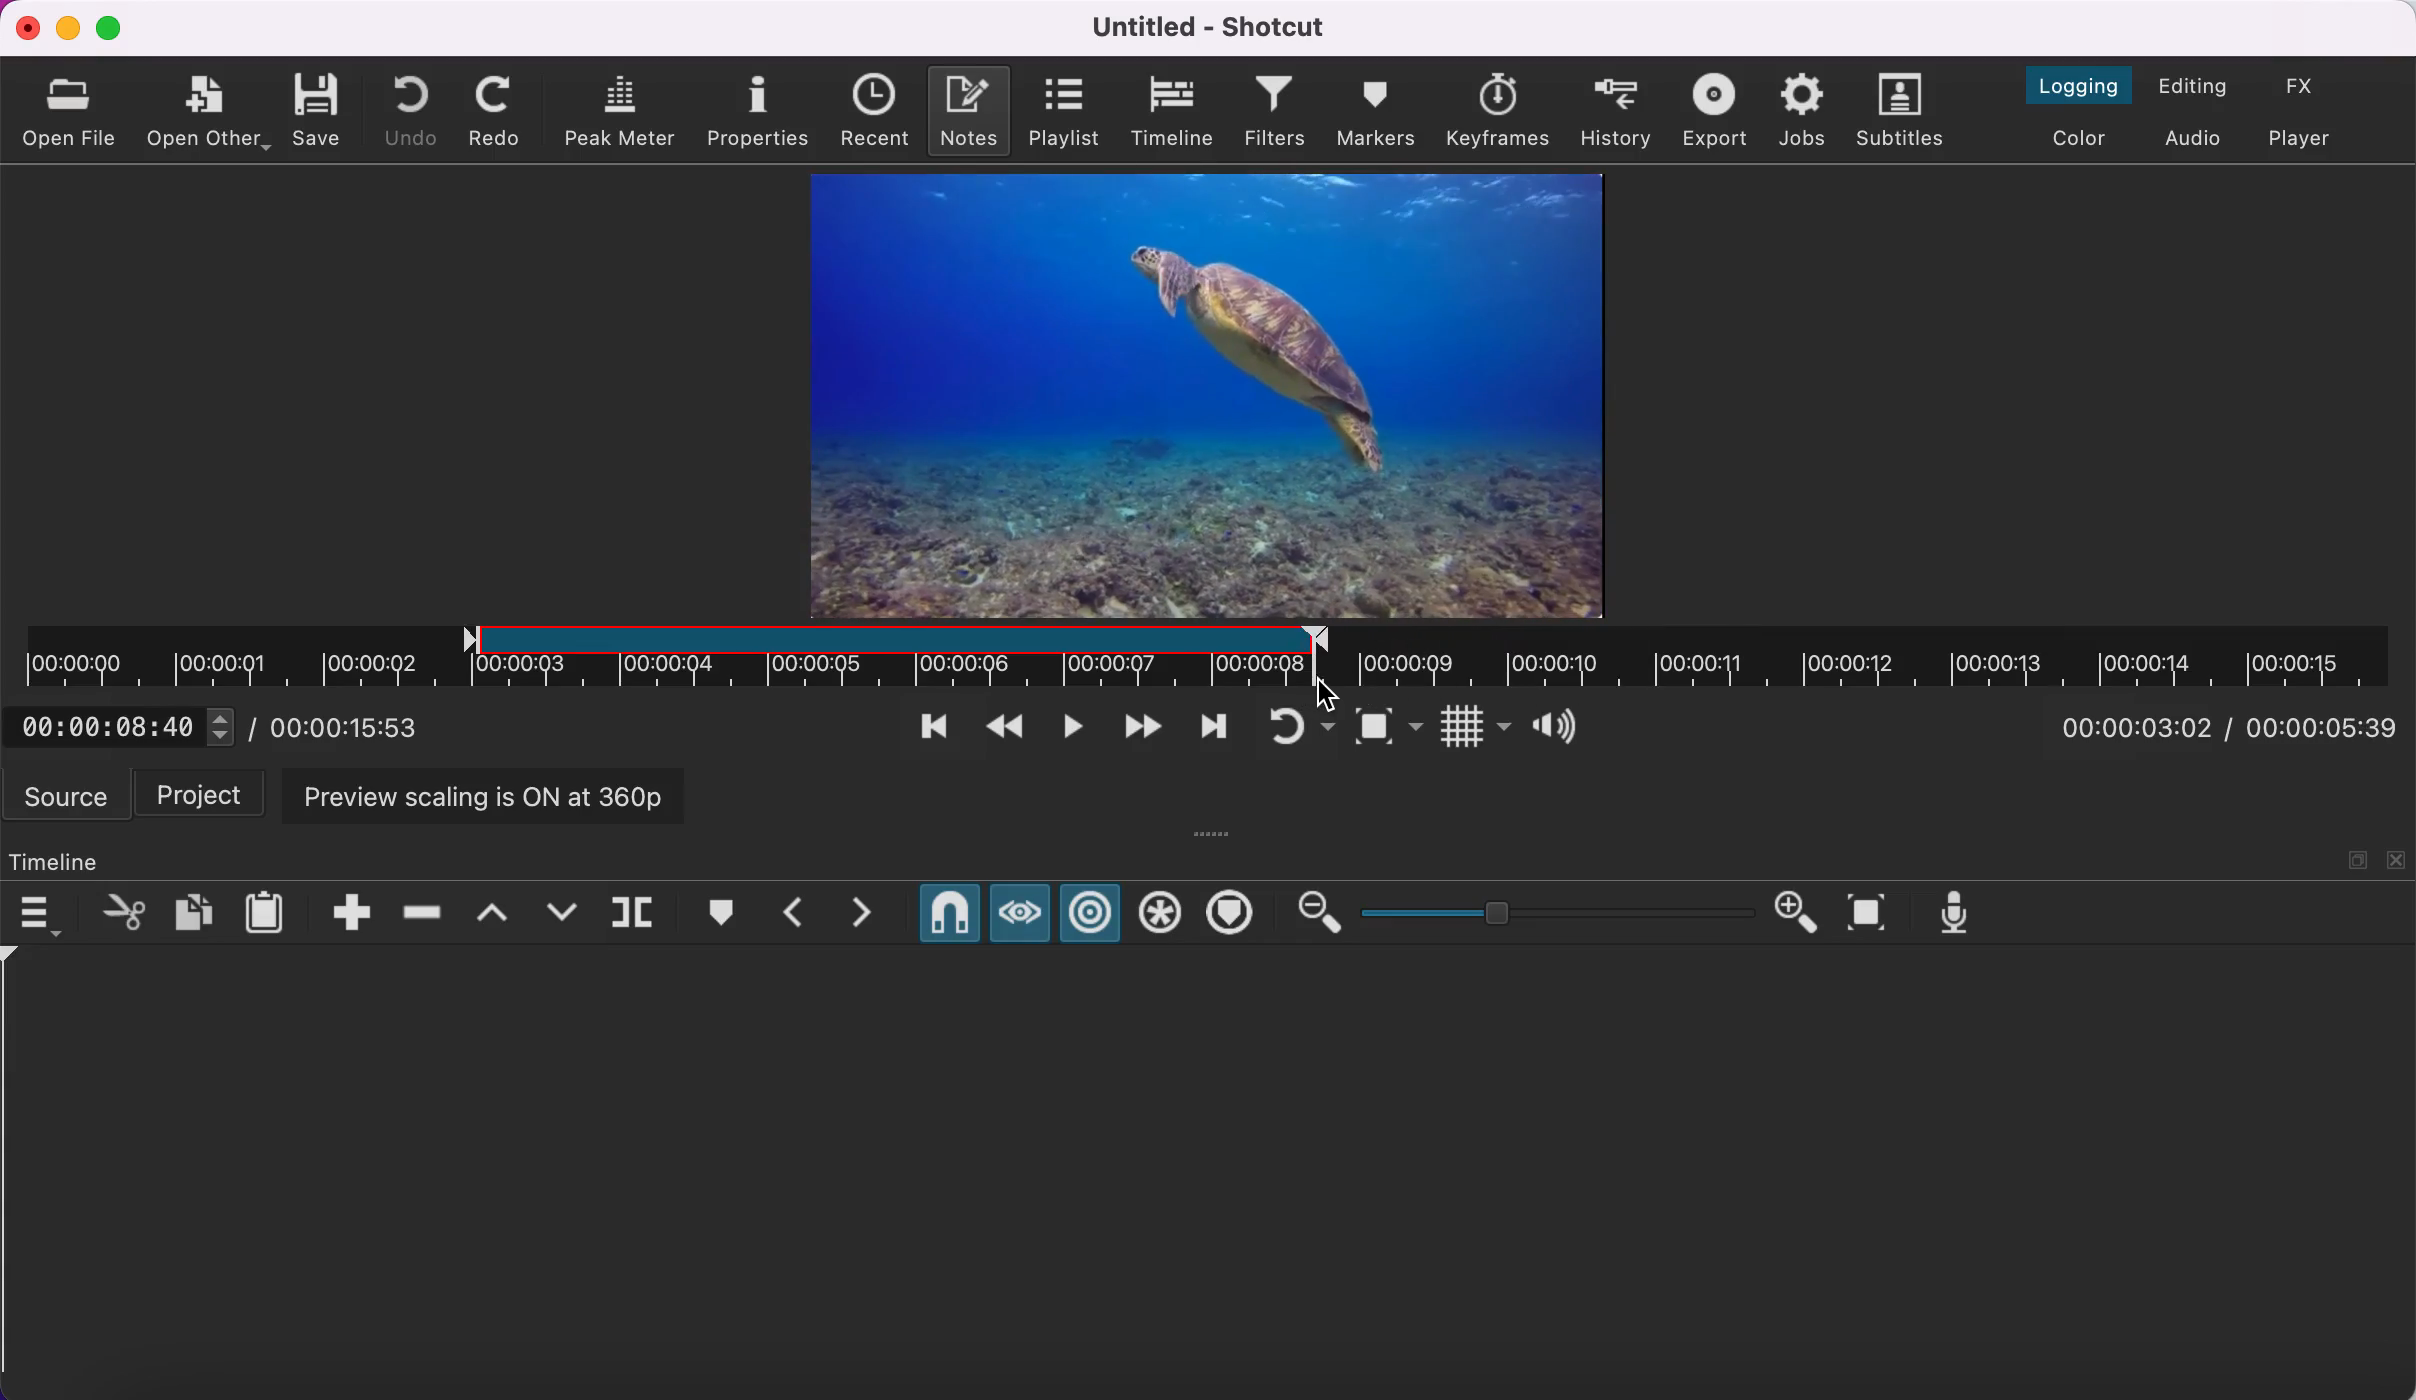 The width and height of the screenshot is (2416, 1400). I want to click on open file, so click(74, 107).